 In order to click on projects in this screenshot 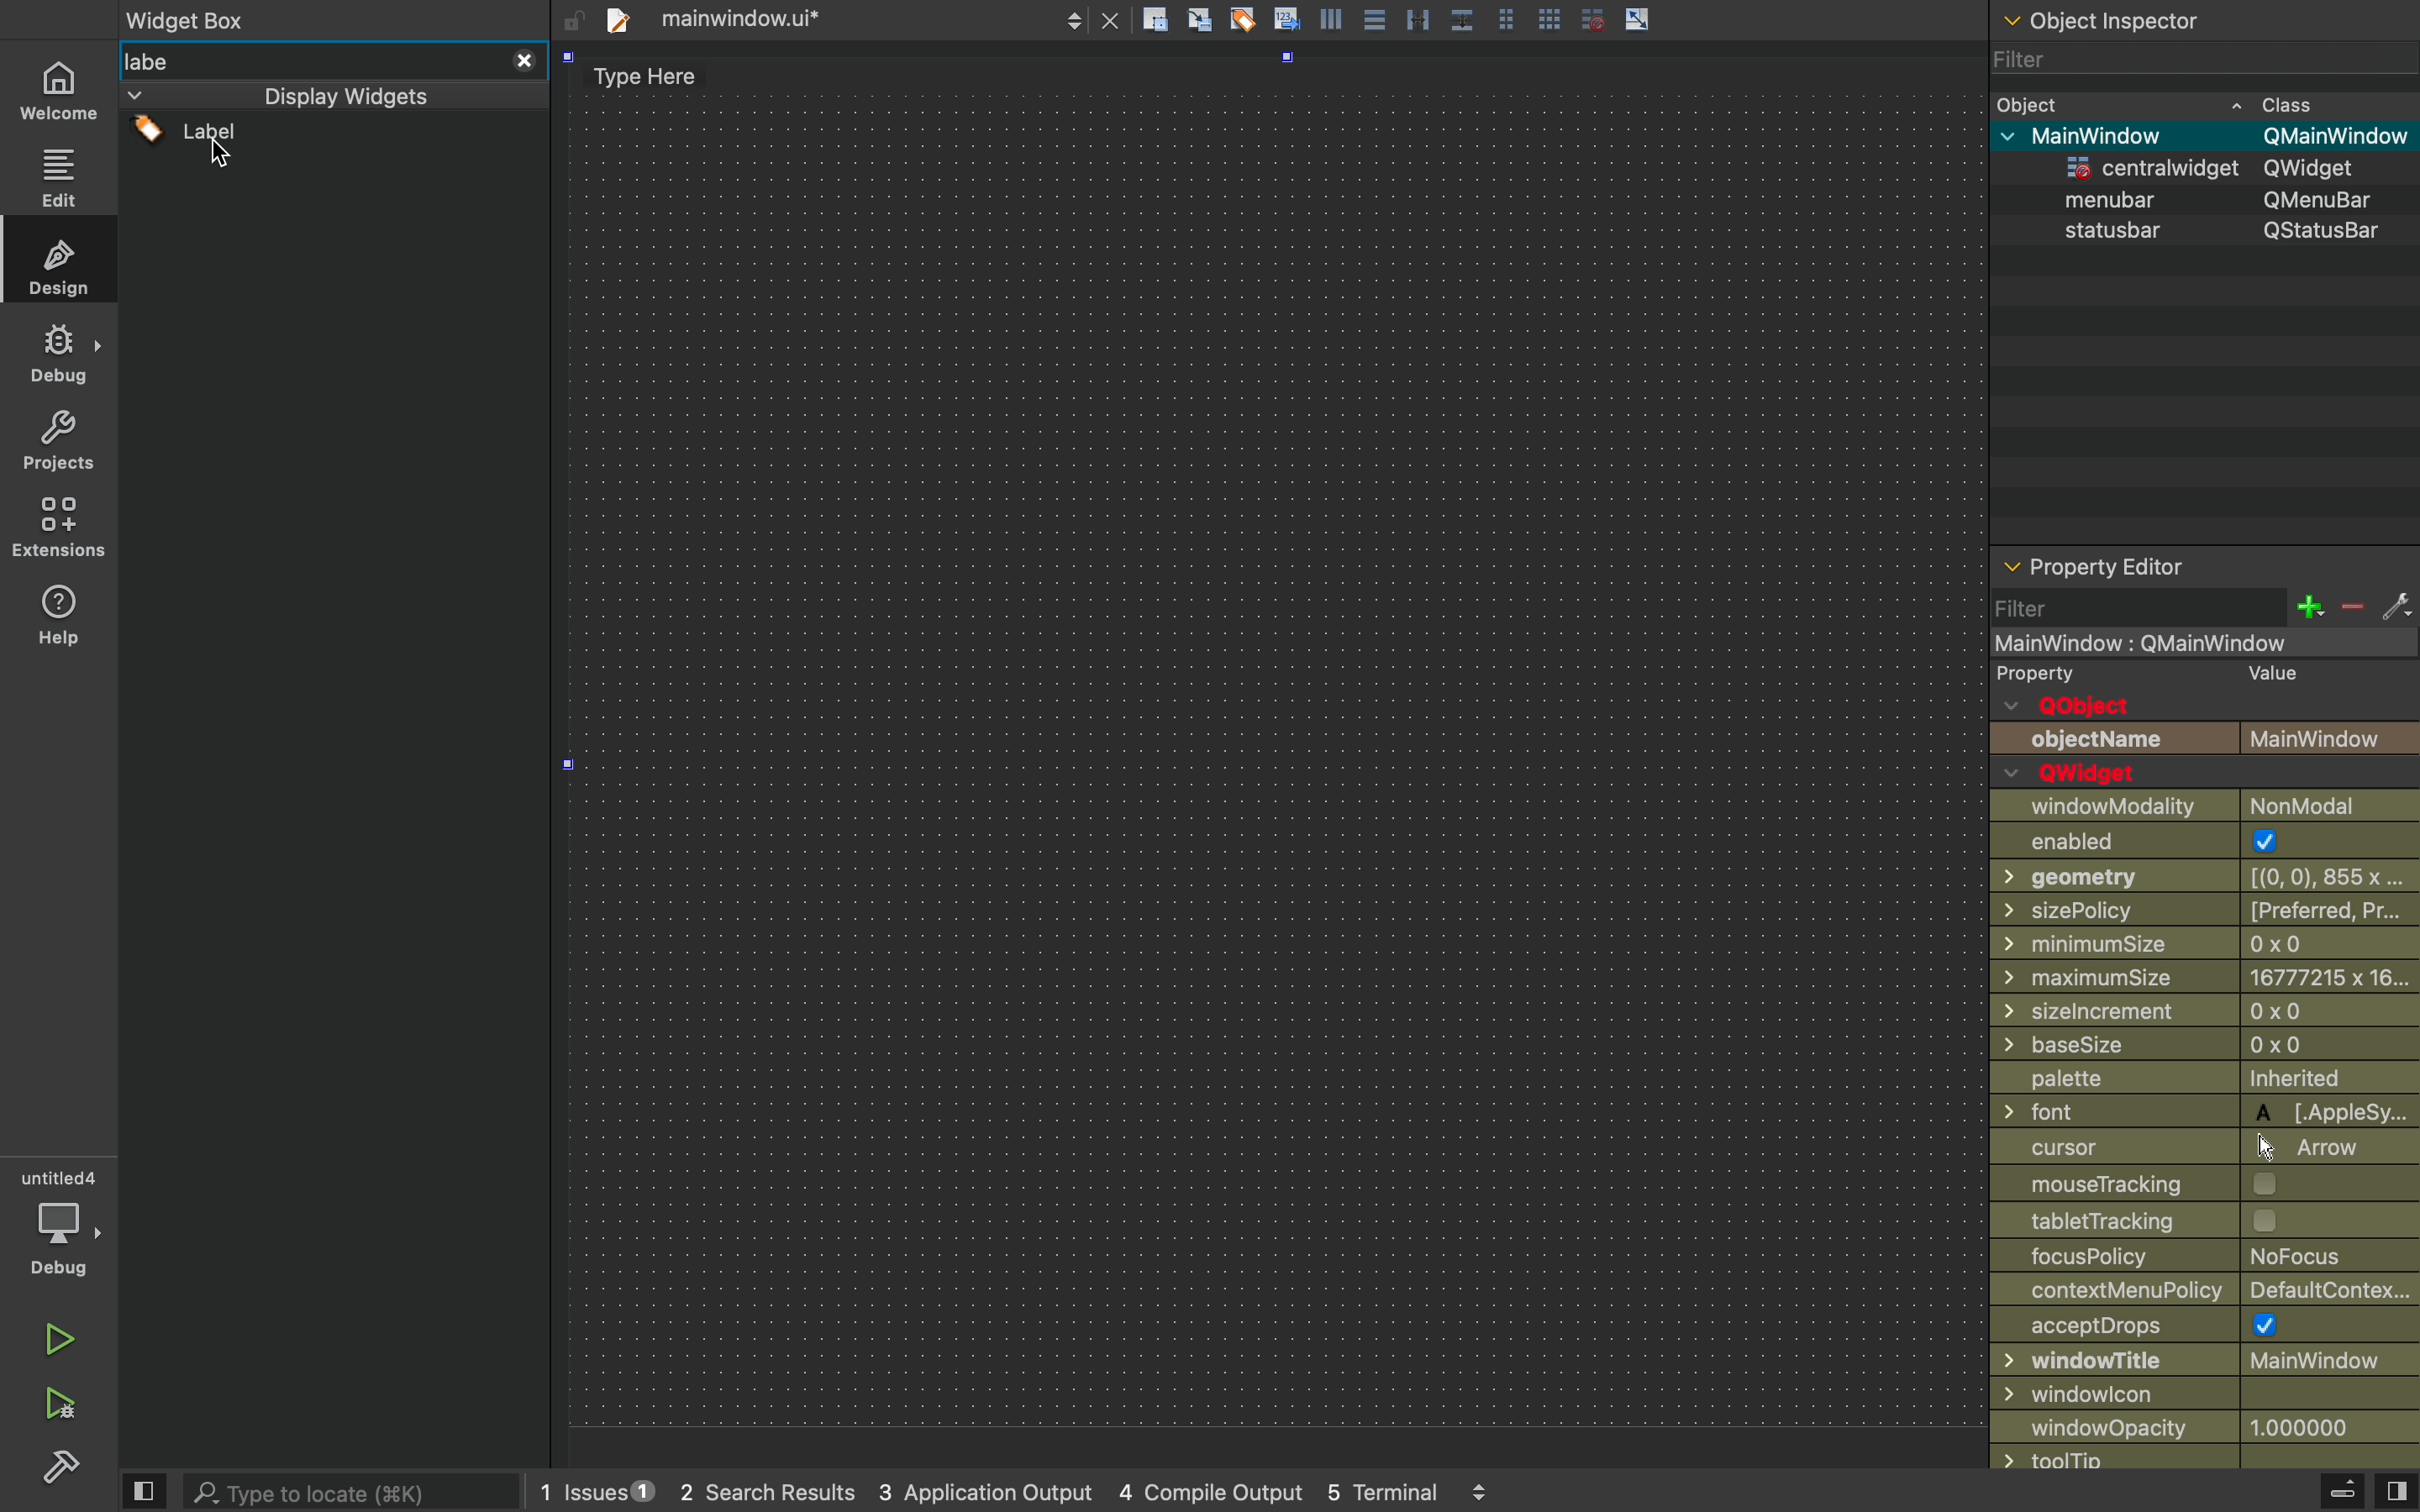, I will do `click(55, 443)`.